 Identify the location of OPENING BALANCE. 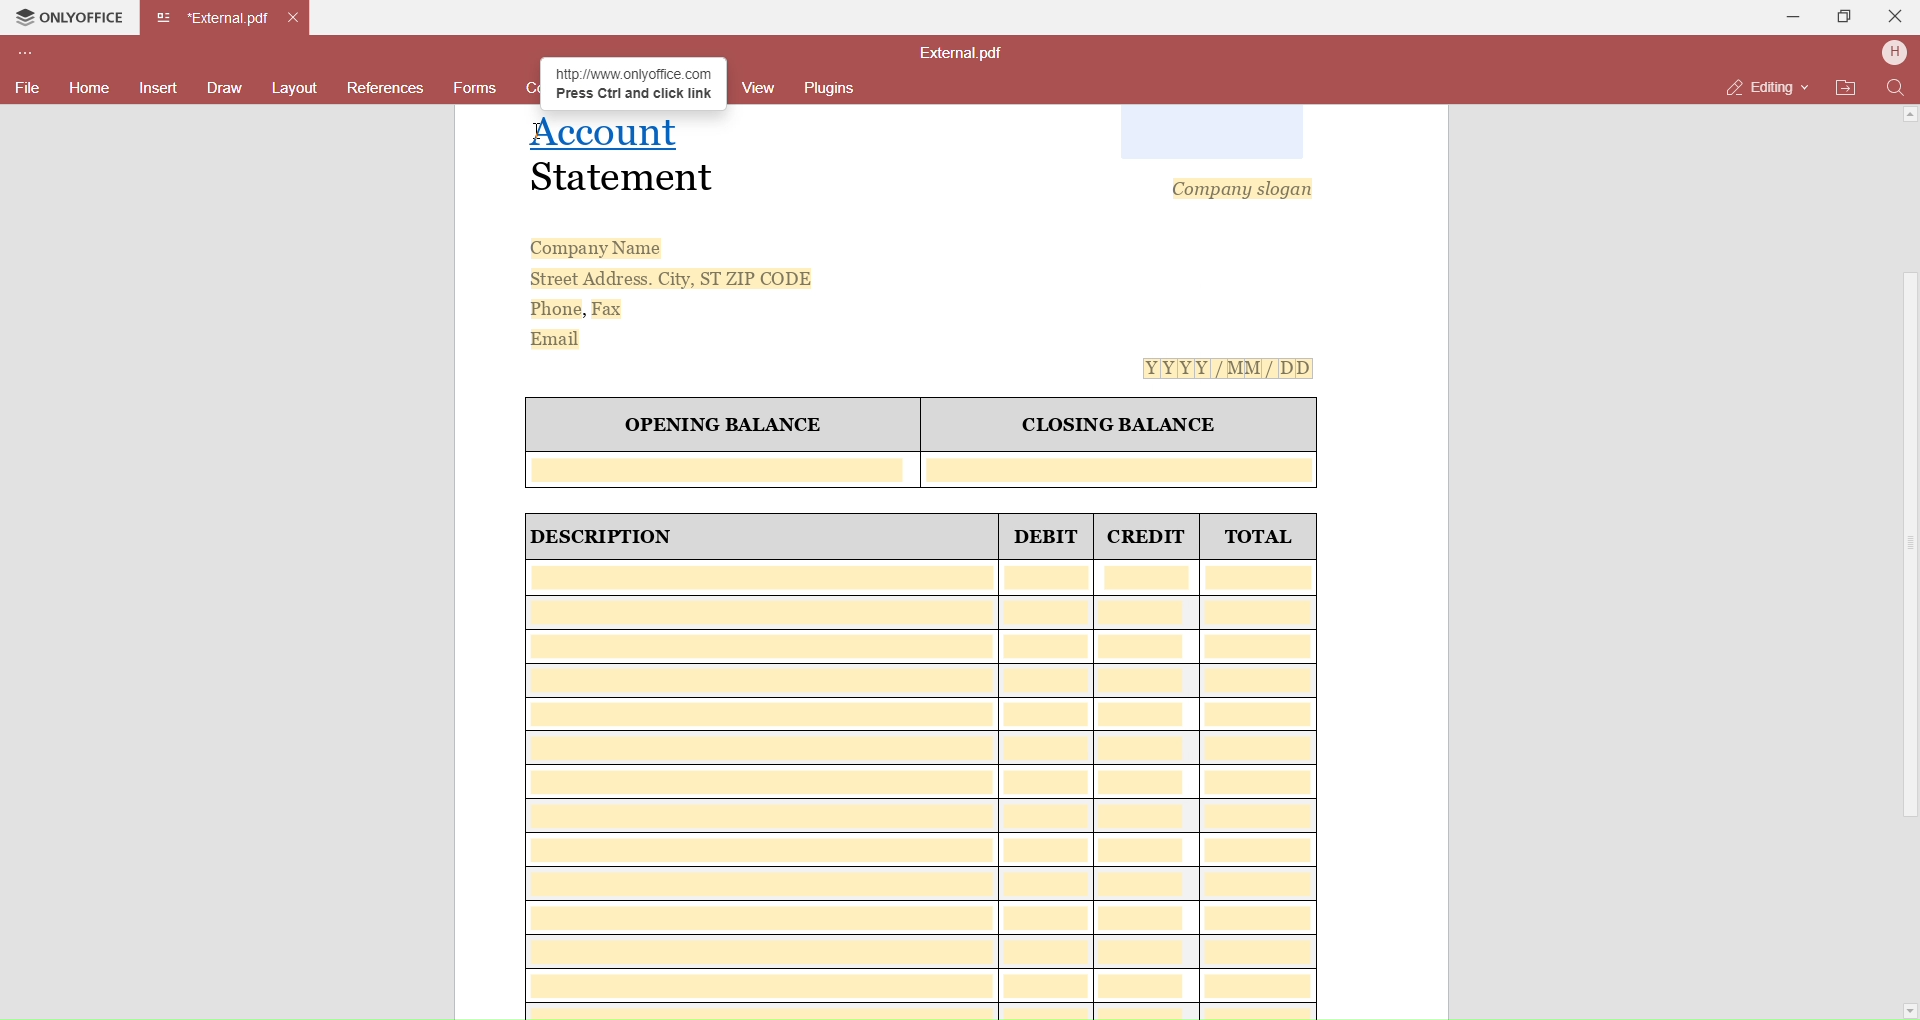
(723, 426).